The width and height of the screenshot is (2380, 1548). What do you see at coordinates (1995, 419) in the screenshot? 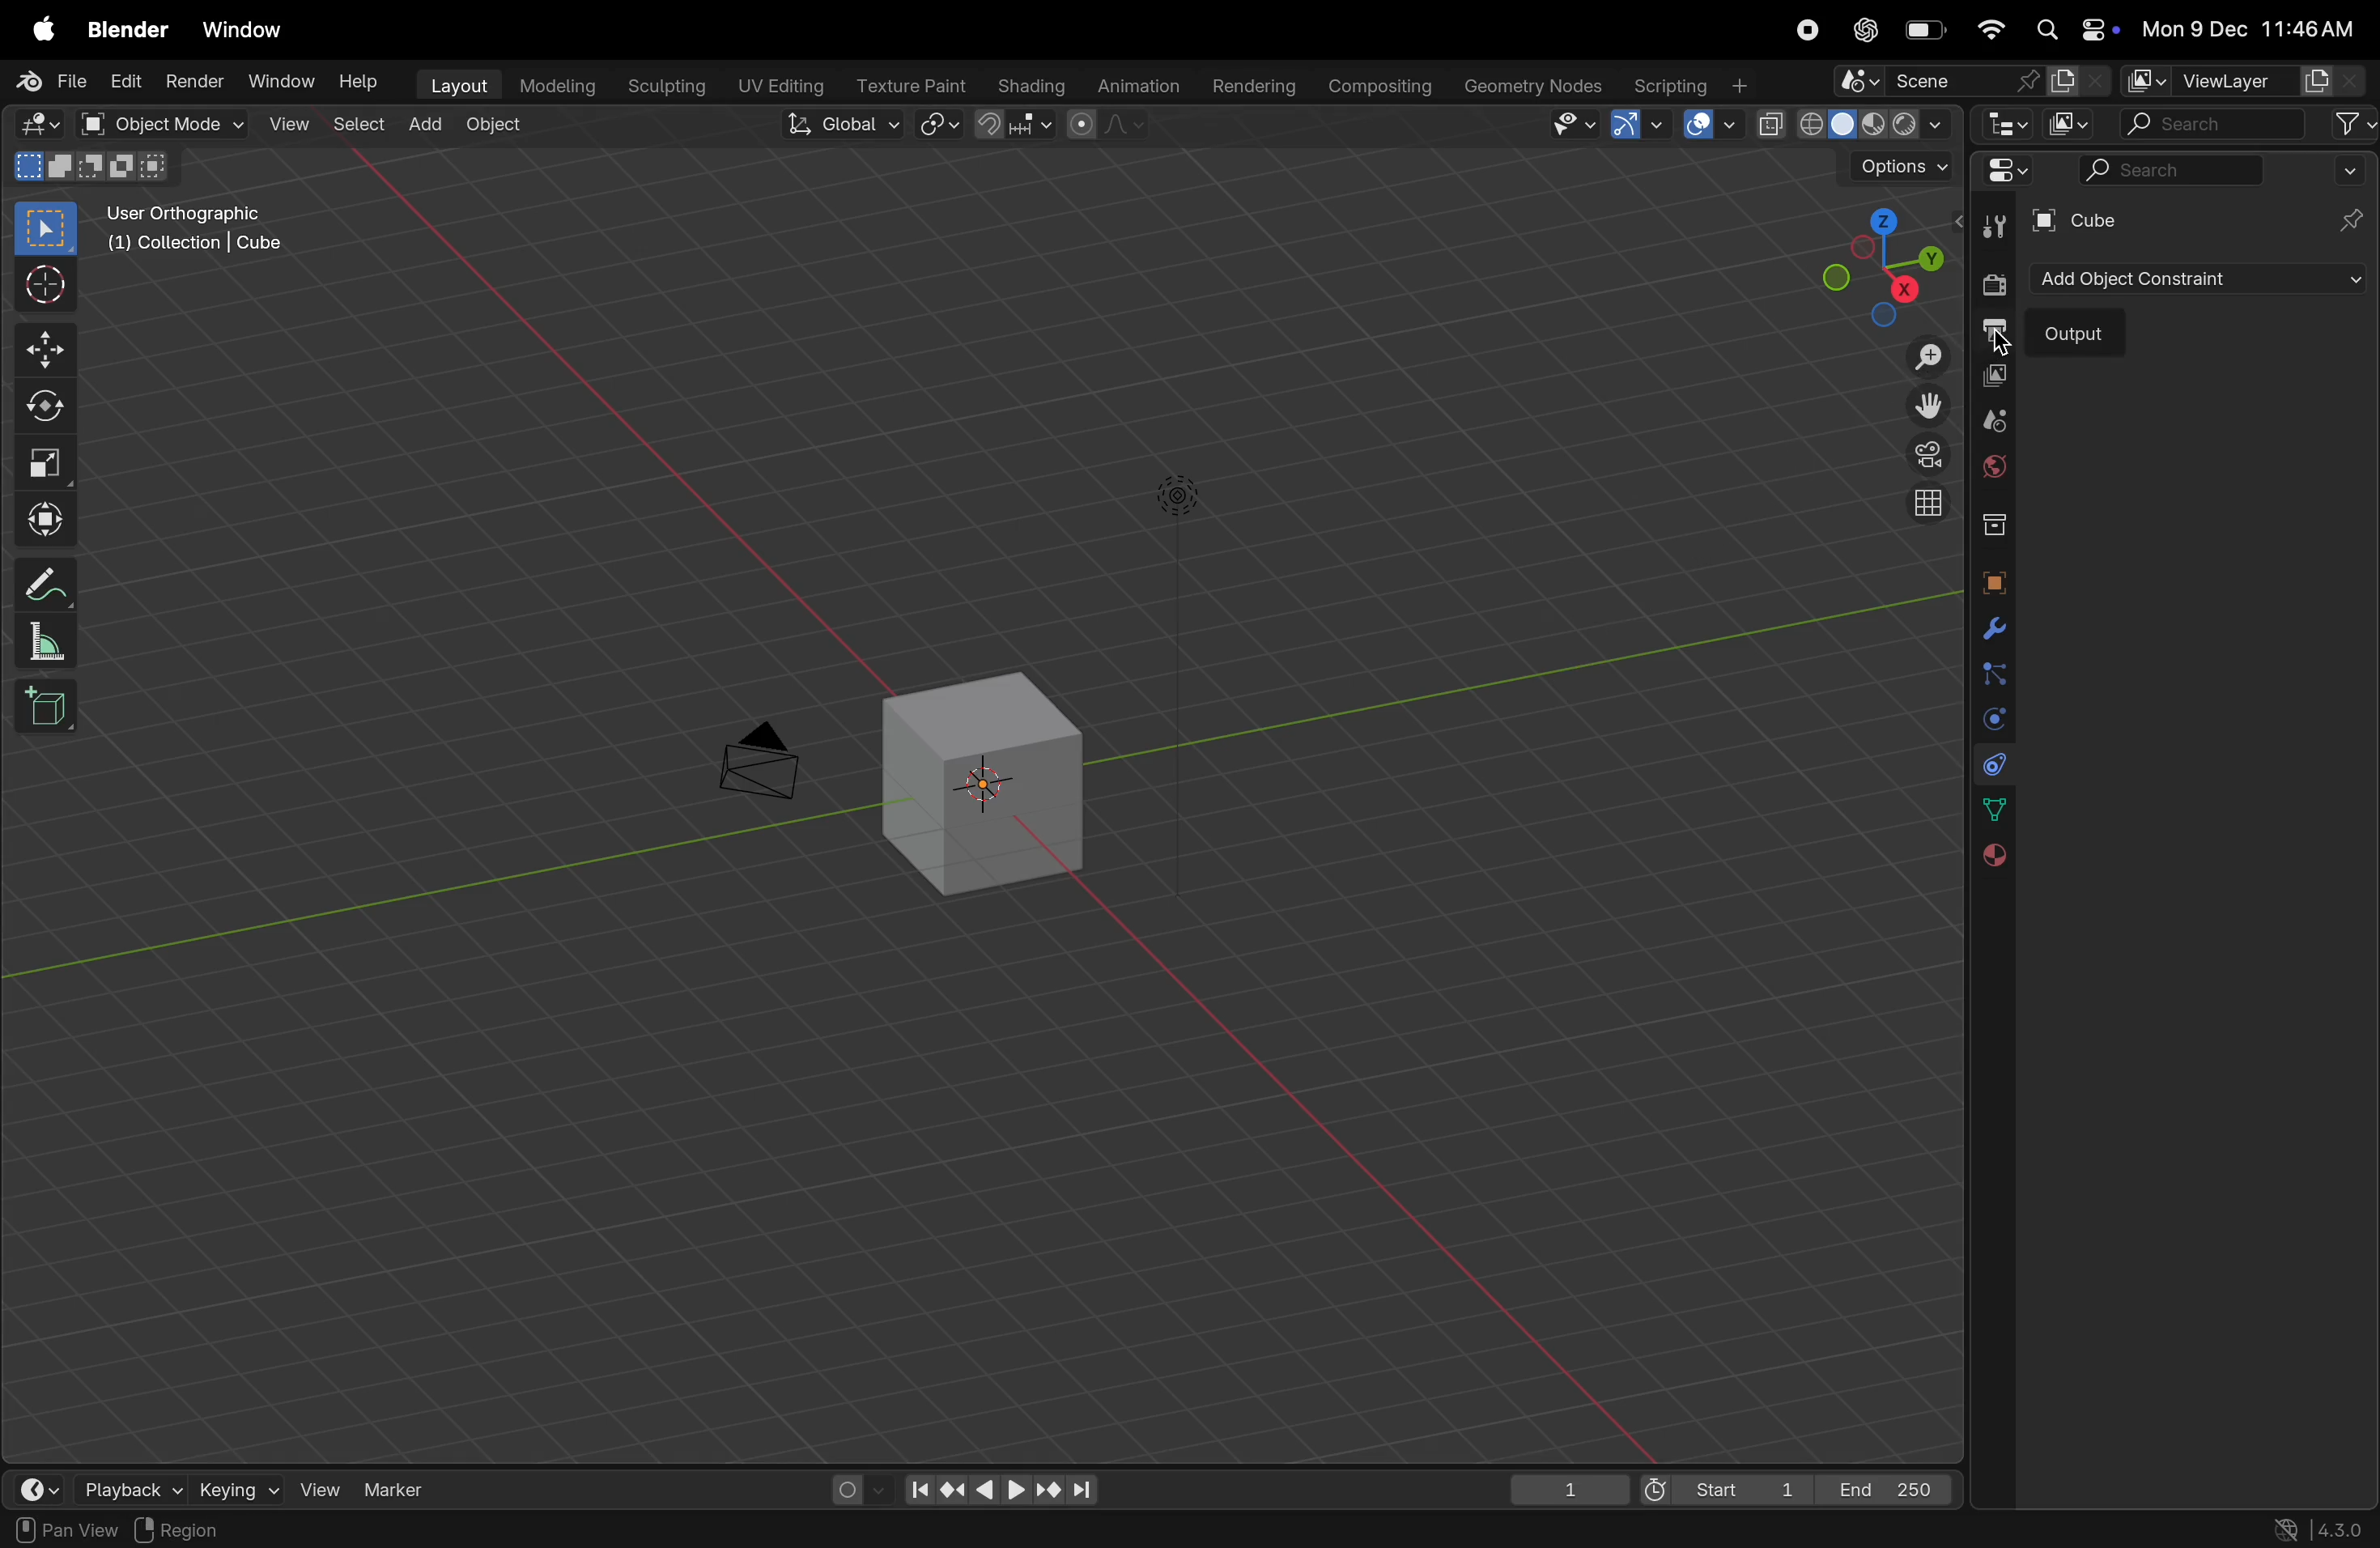
I see `scene` at bounding box center [1995, 419].